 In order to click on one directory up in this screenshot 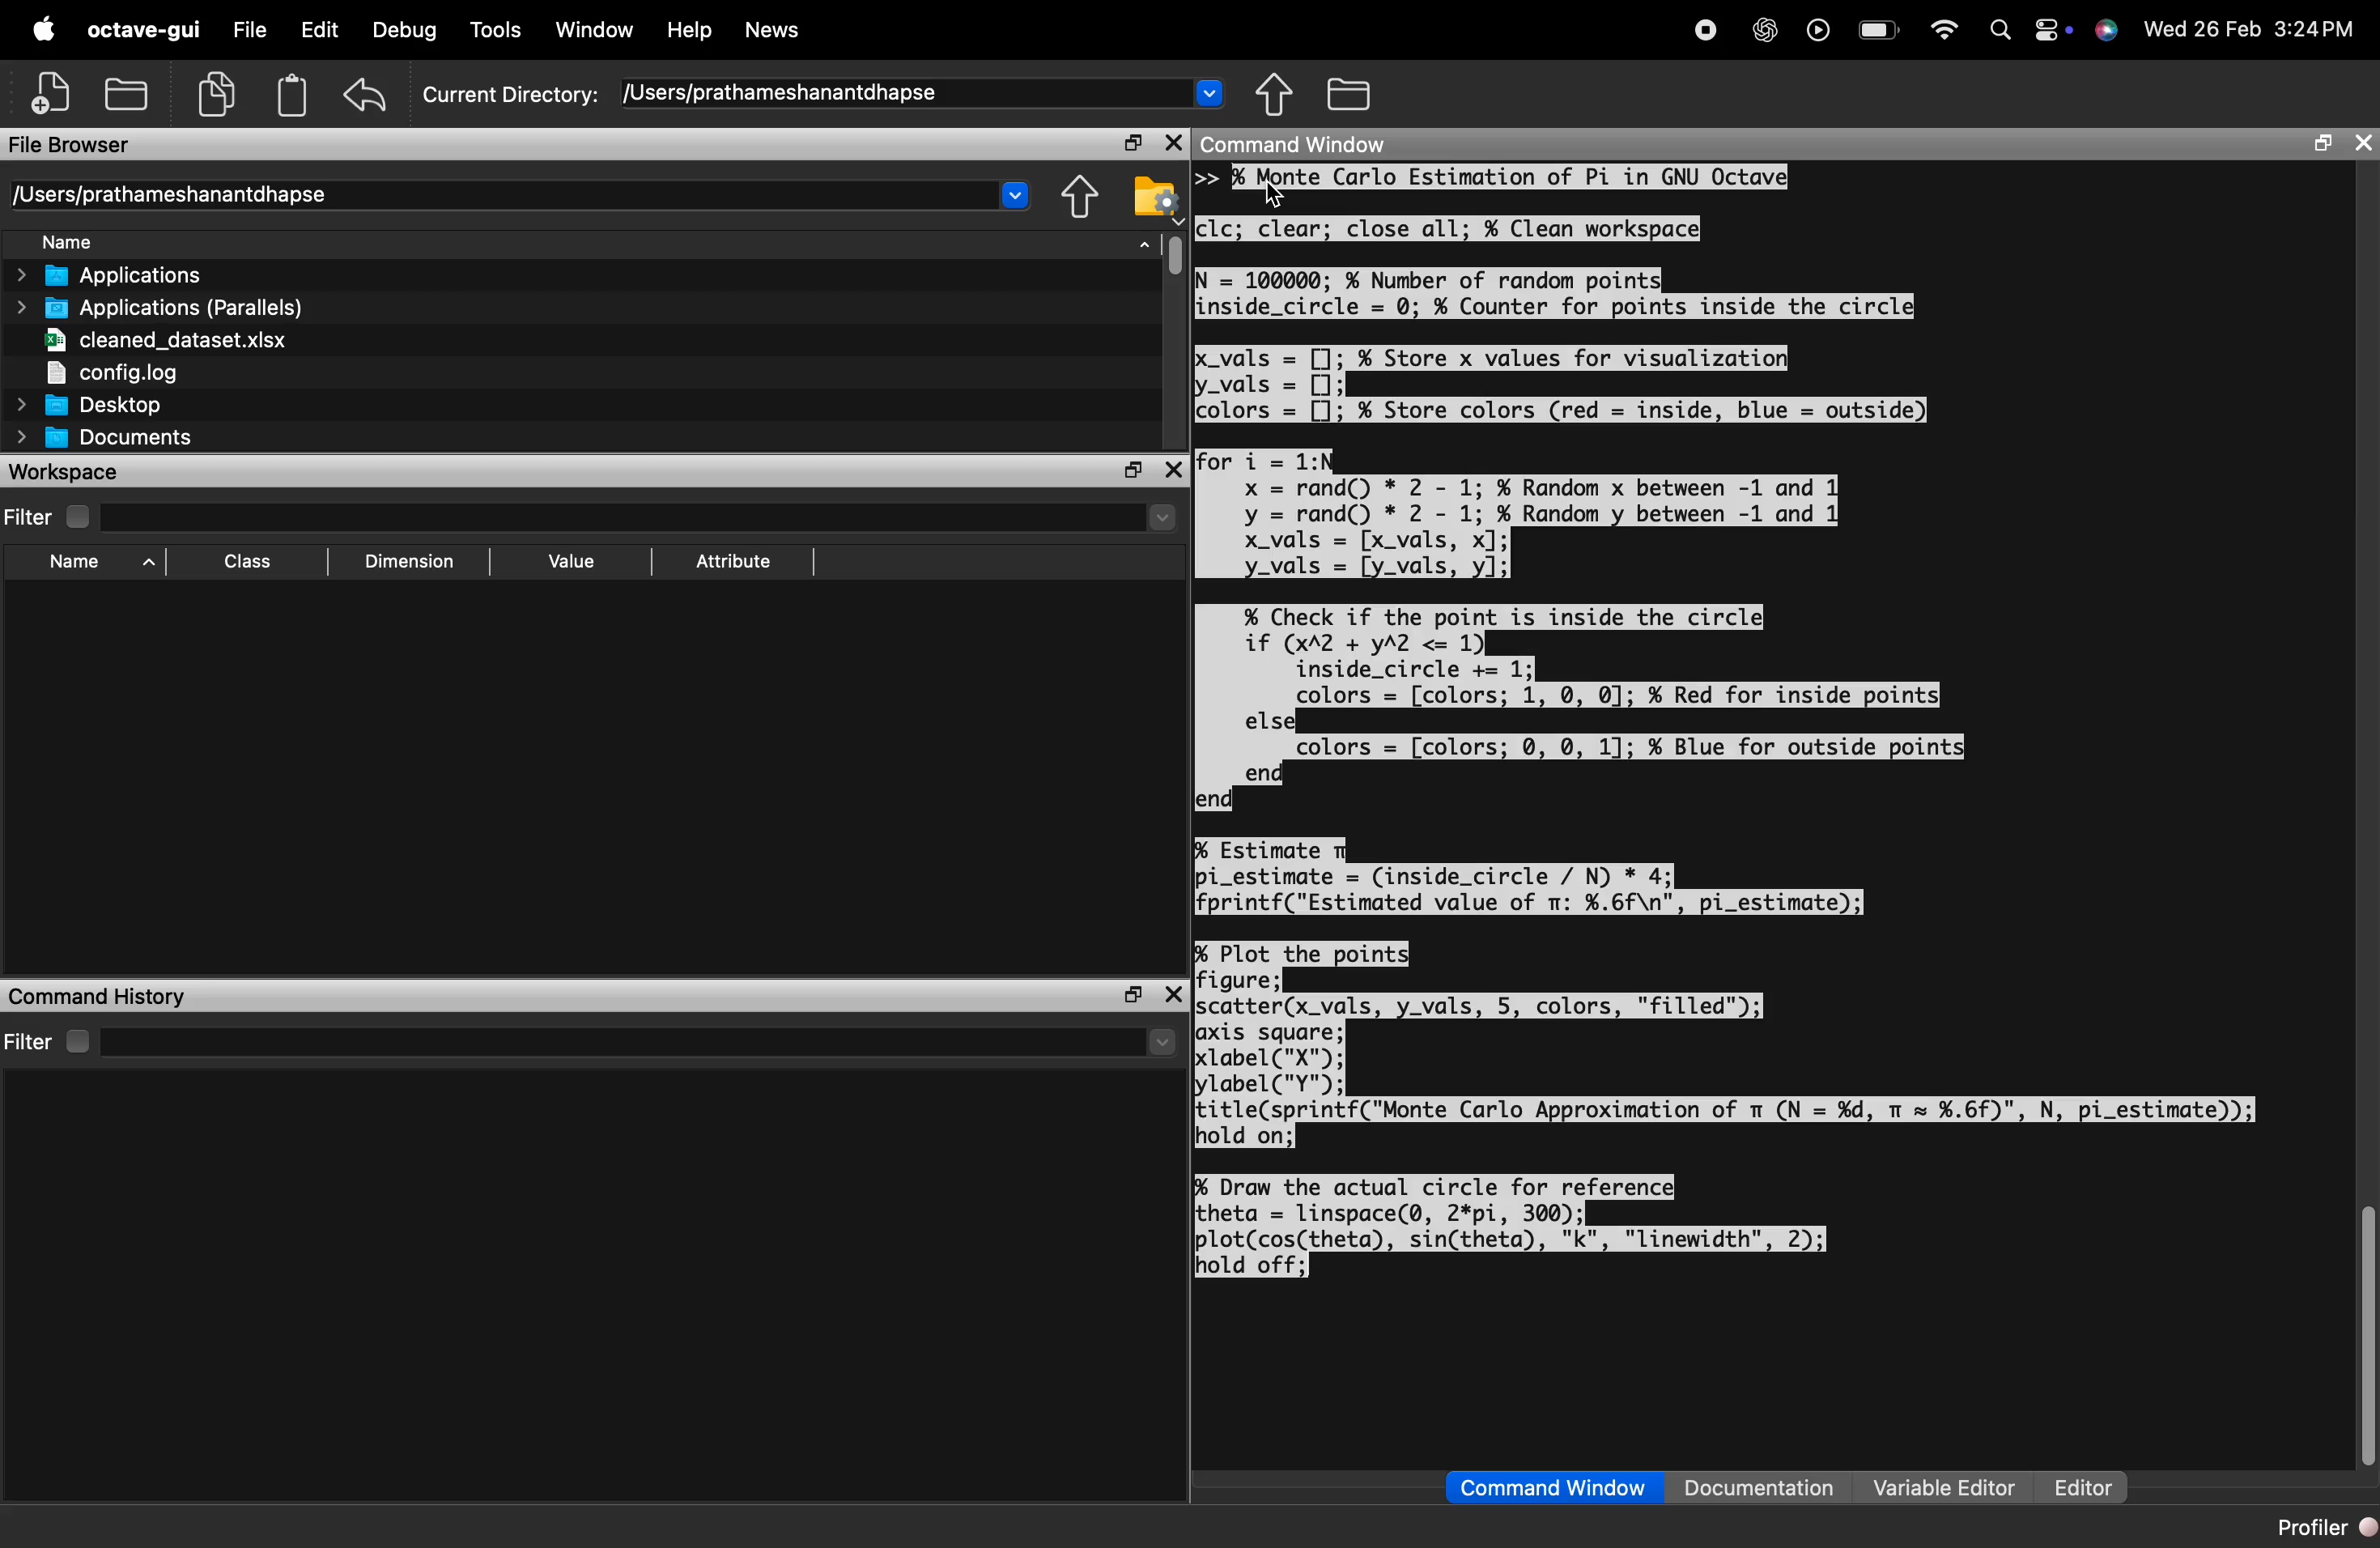, I will do `click(1278, 96)`.